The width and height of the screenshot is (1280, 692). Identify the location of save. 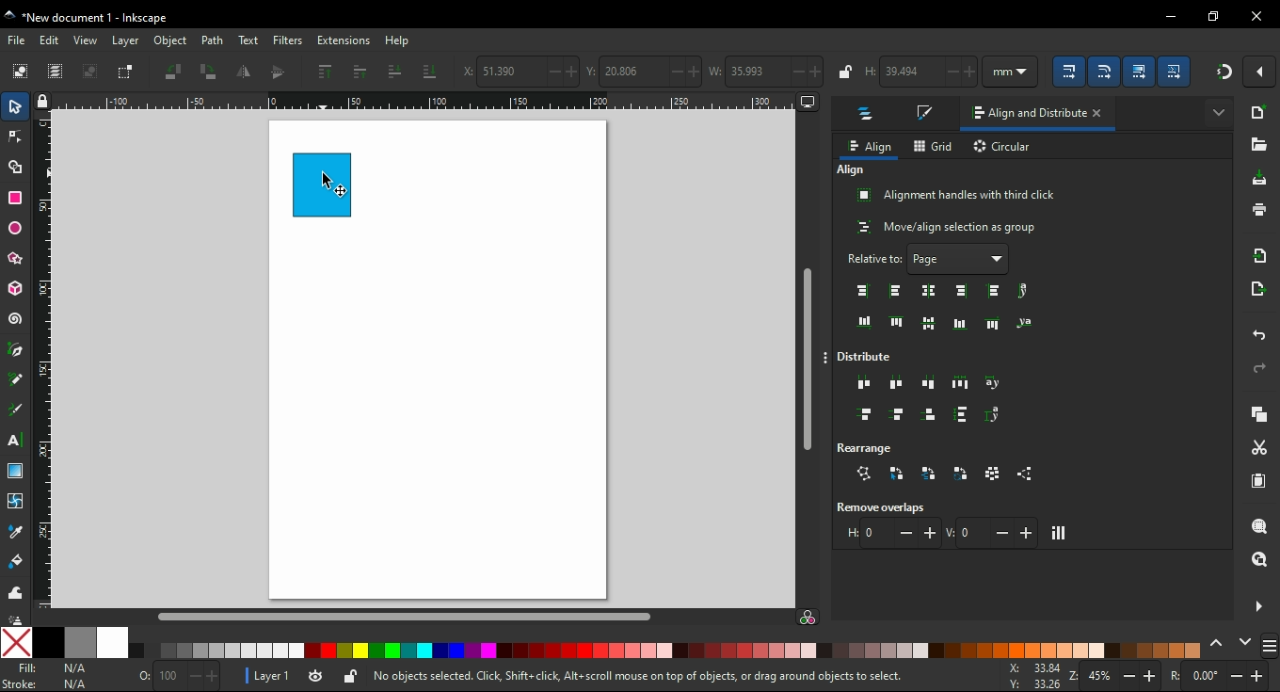
(1261, 178).